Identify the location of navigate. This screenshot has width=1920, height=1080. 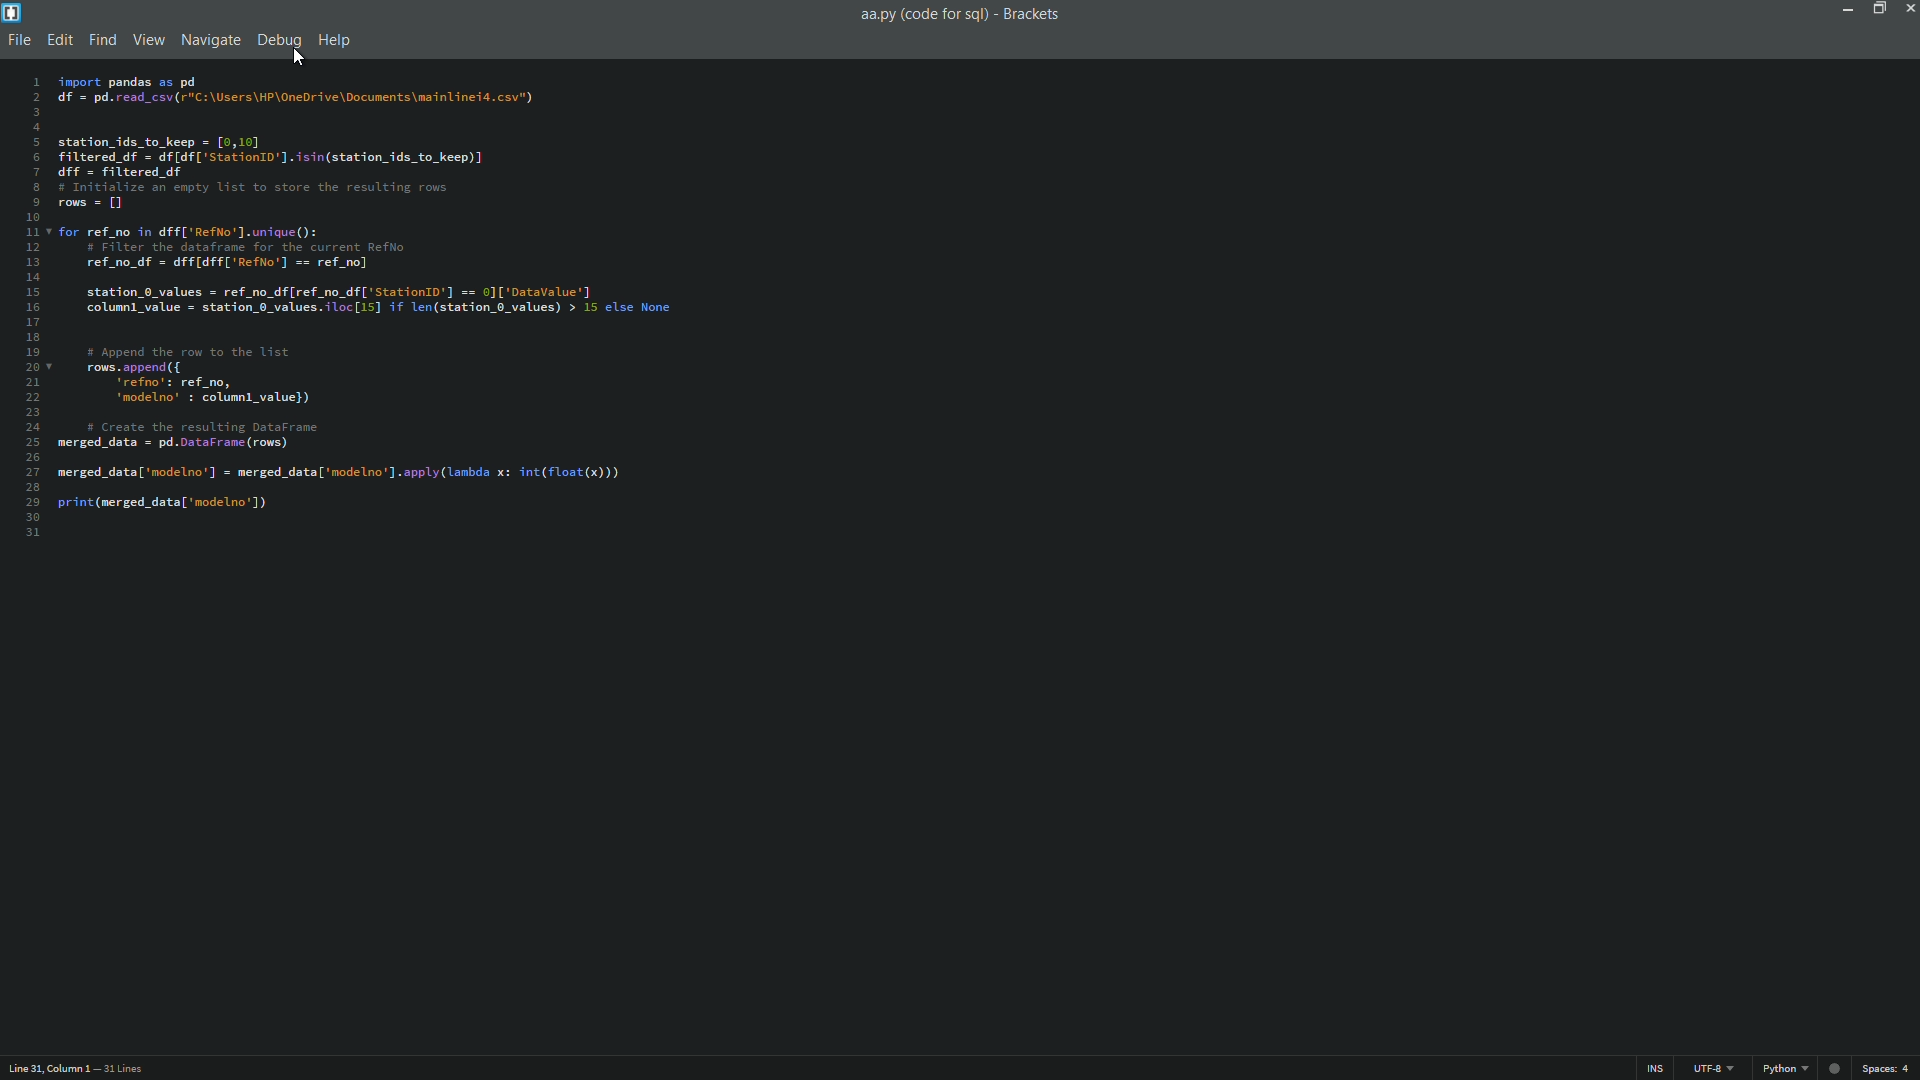
(207, 40).